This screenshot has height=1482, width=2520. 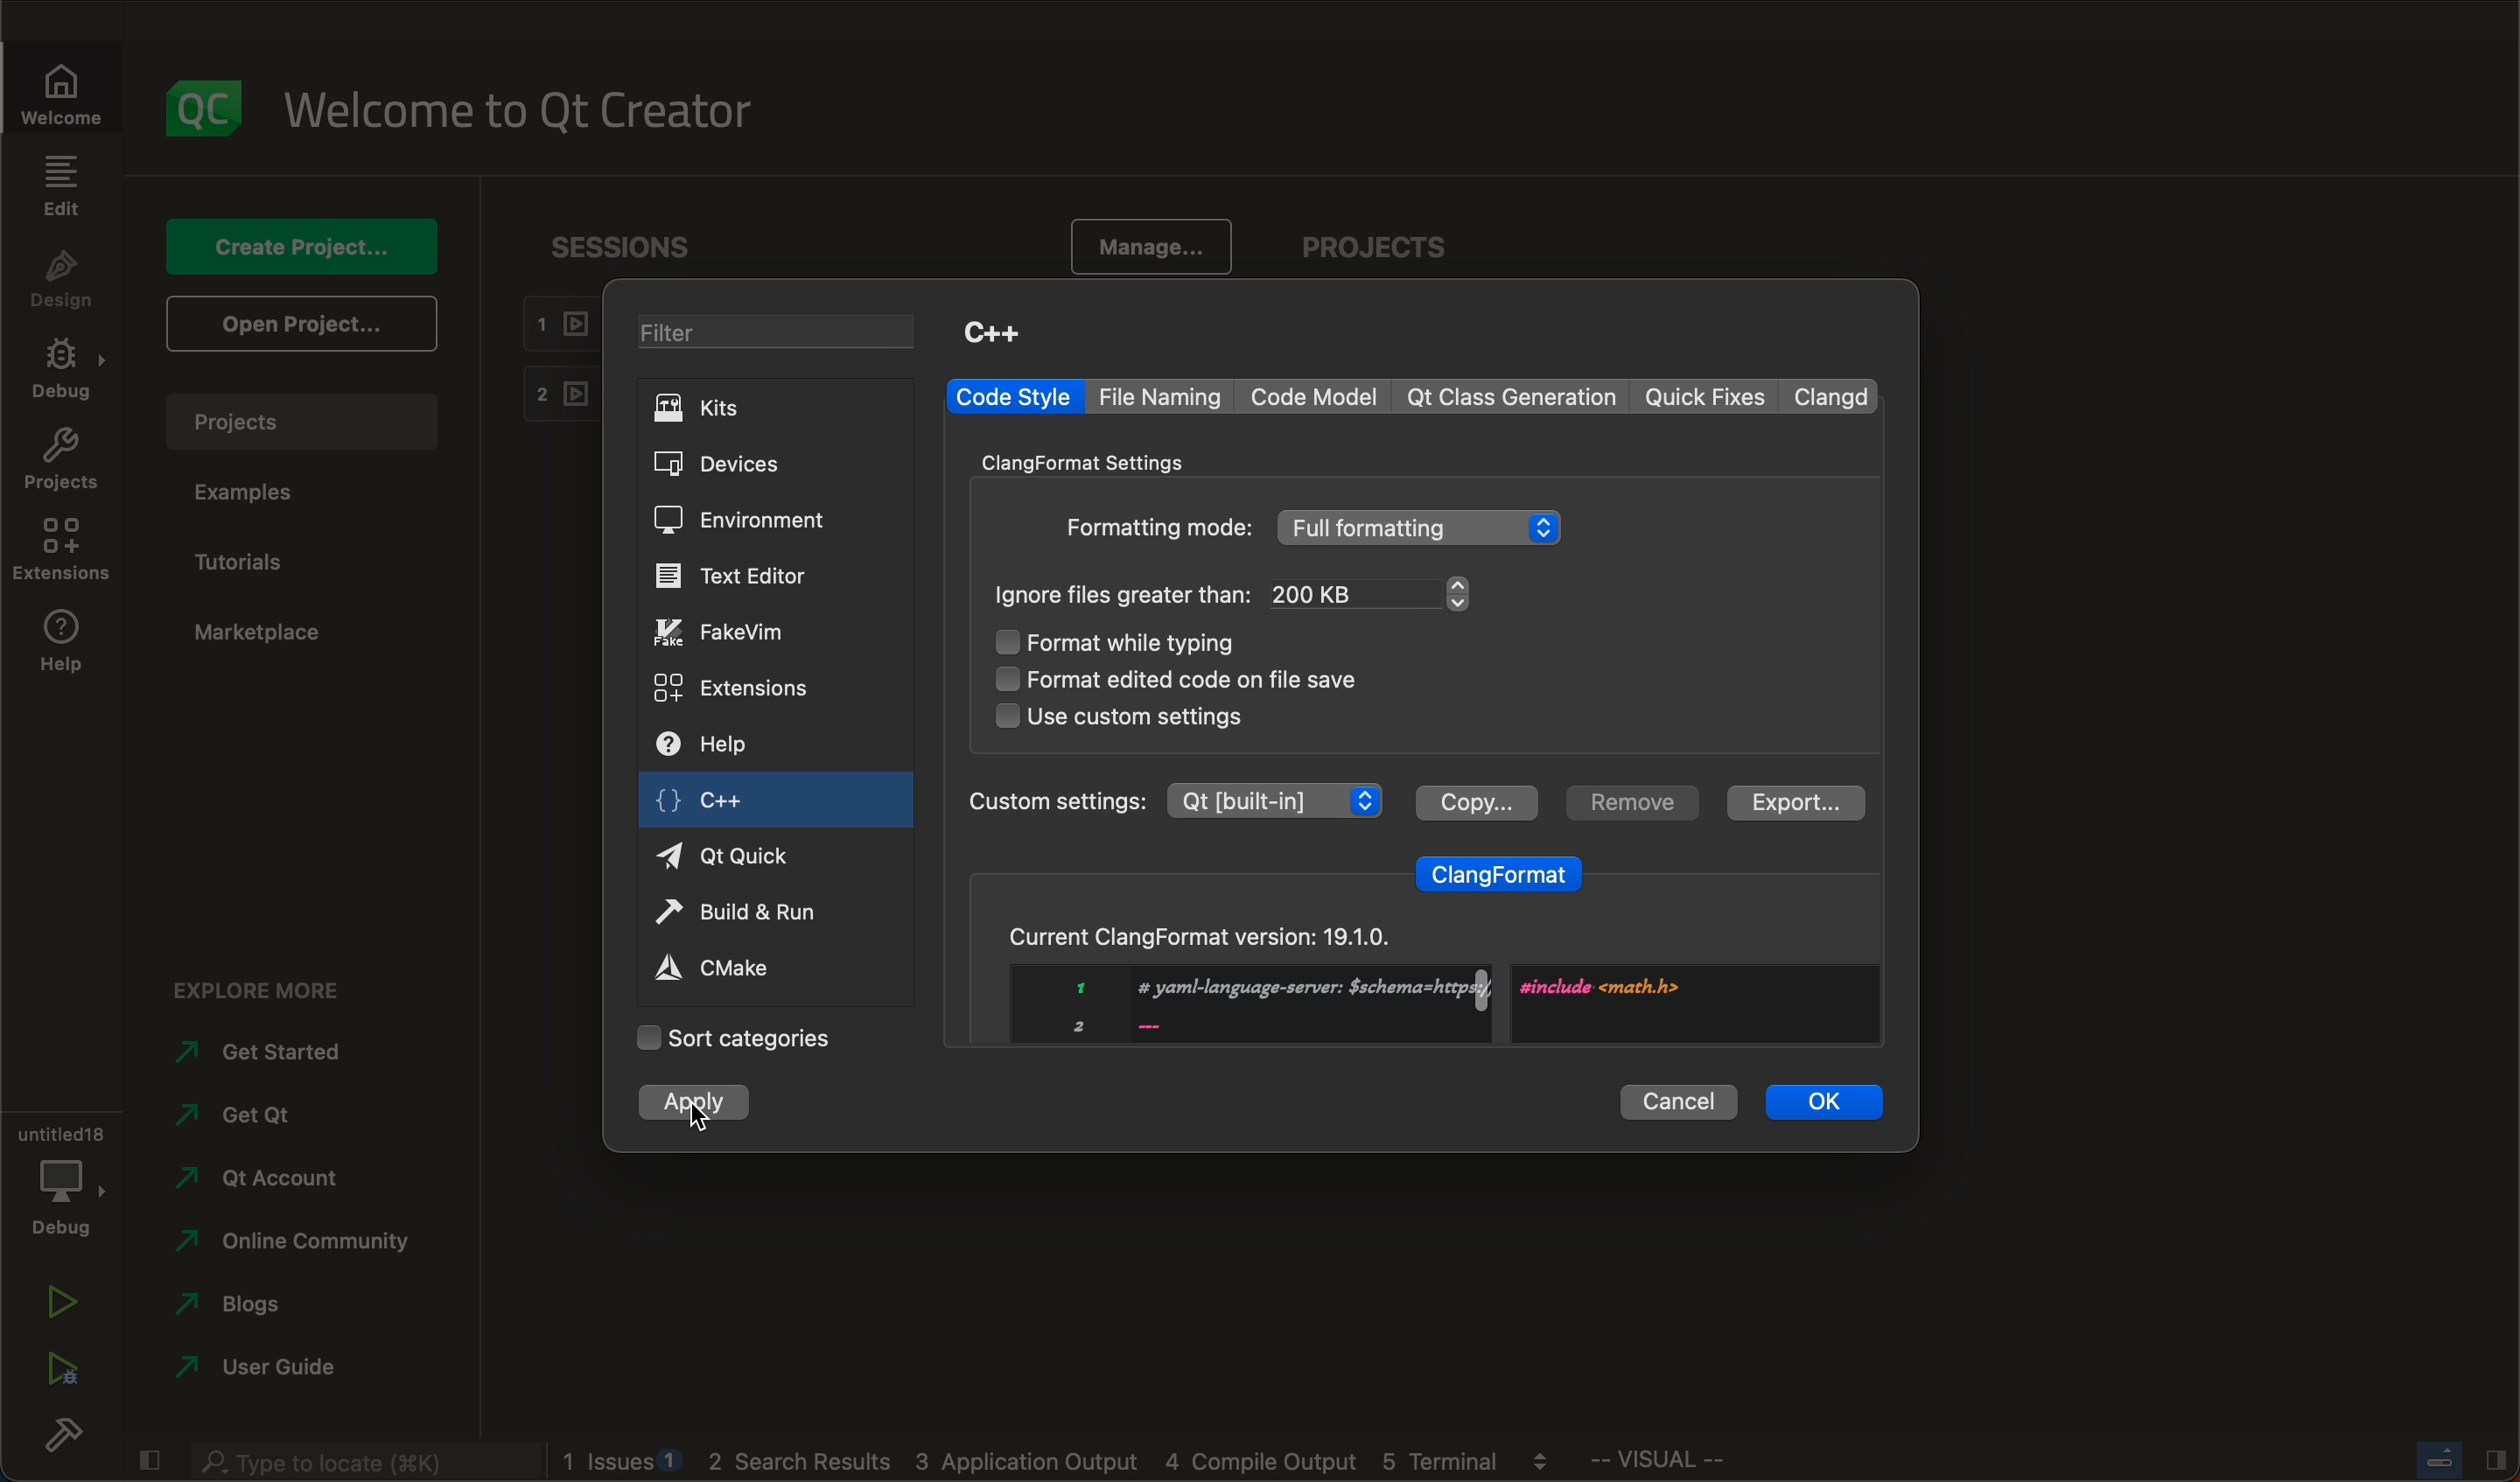 I want to click on file naming, so click(x=1166, y=397).